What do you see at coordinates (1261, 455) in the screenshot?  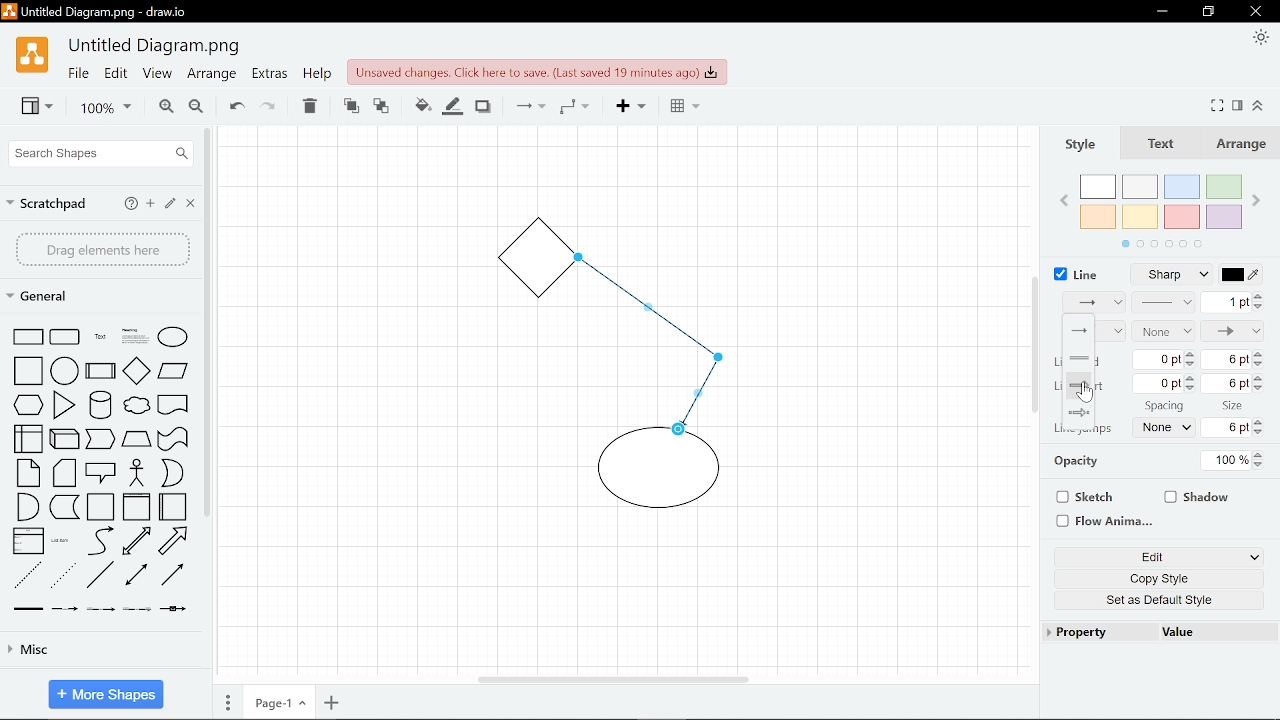 I see `Increase opacity` at bounding box center [1261, 455].